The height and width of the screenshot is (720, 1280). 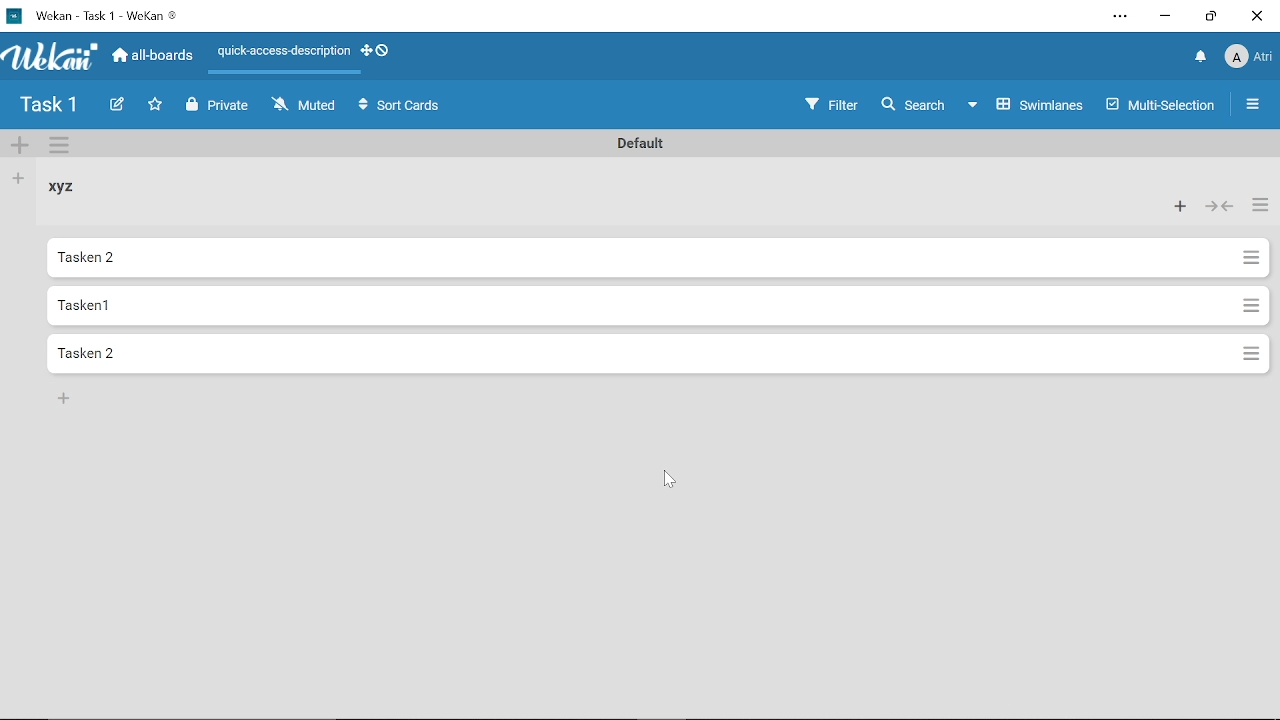 I want to click on Click to star this board, so click(x=157, y=106).